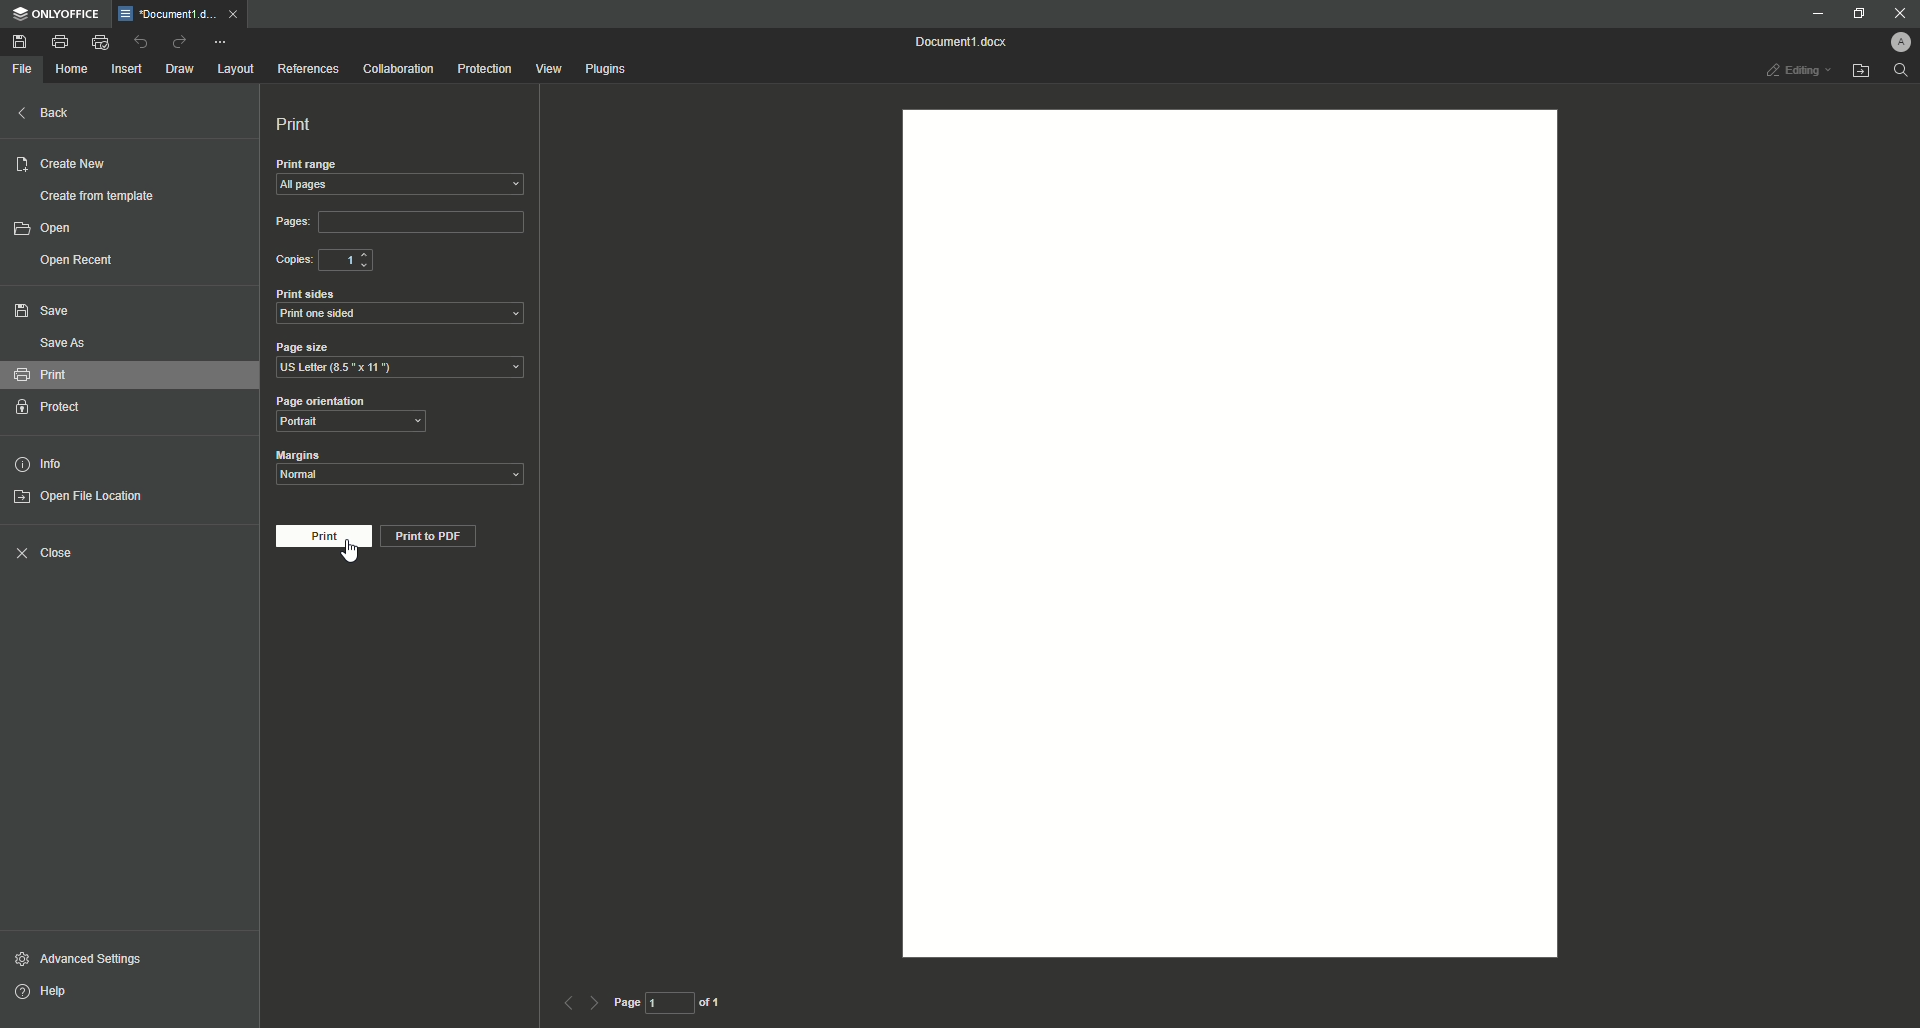 The image size is (1920, 1028). Describe the element at coordinates (54, 407) in the screenshot. I see `Protect` at that location.